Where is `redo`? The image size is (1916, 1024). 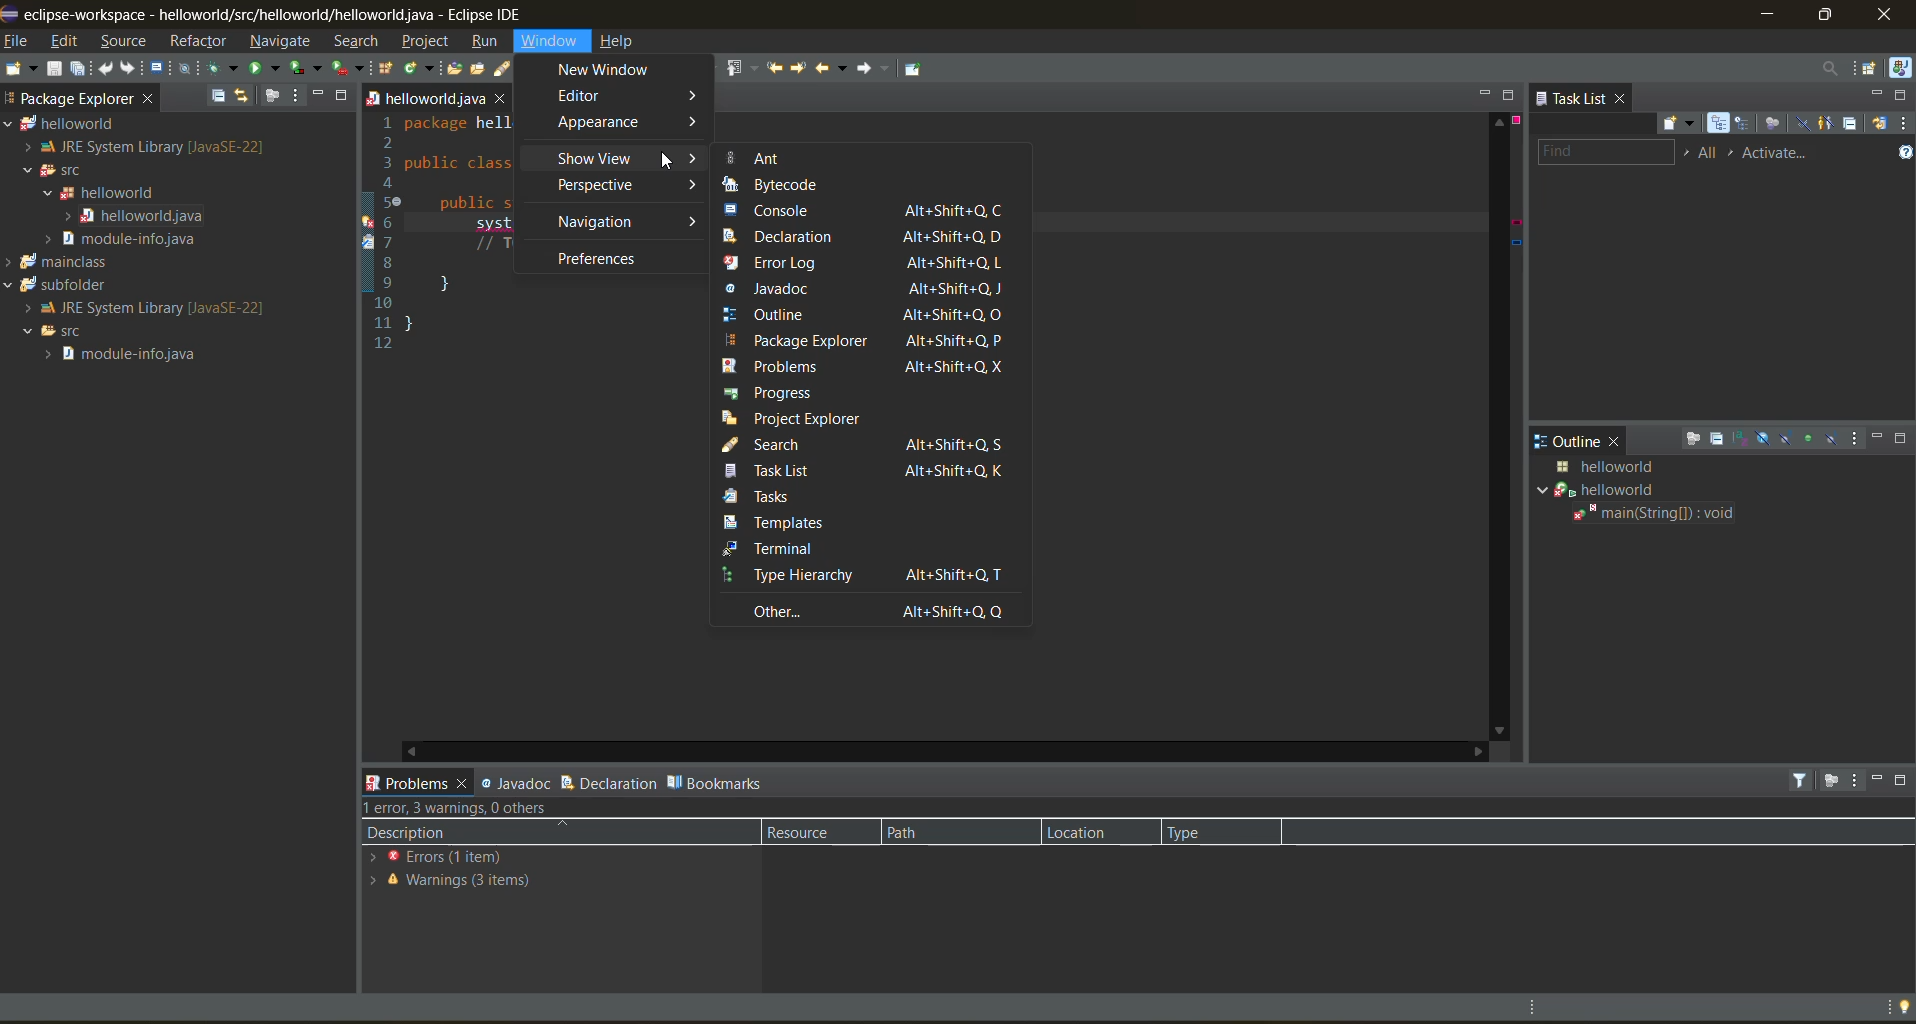
redo is located at coordinates (129, 69).